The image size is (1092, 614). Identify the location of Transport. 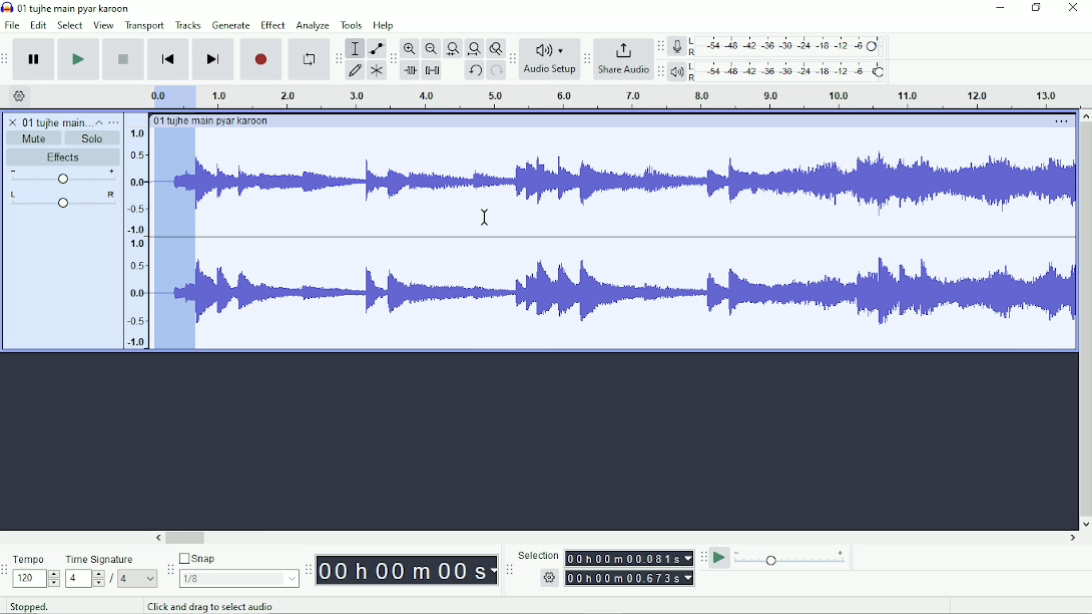
(145, 26).